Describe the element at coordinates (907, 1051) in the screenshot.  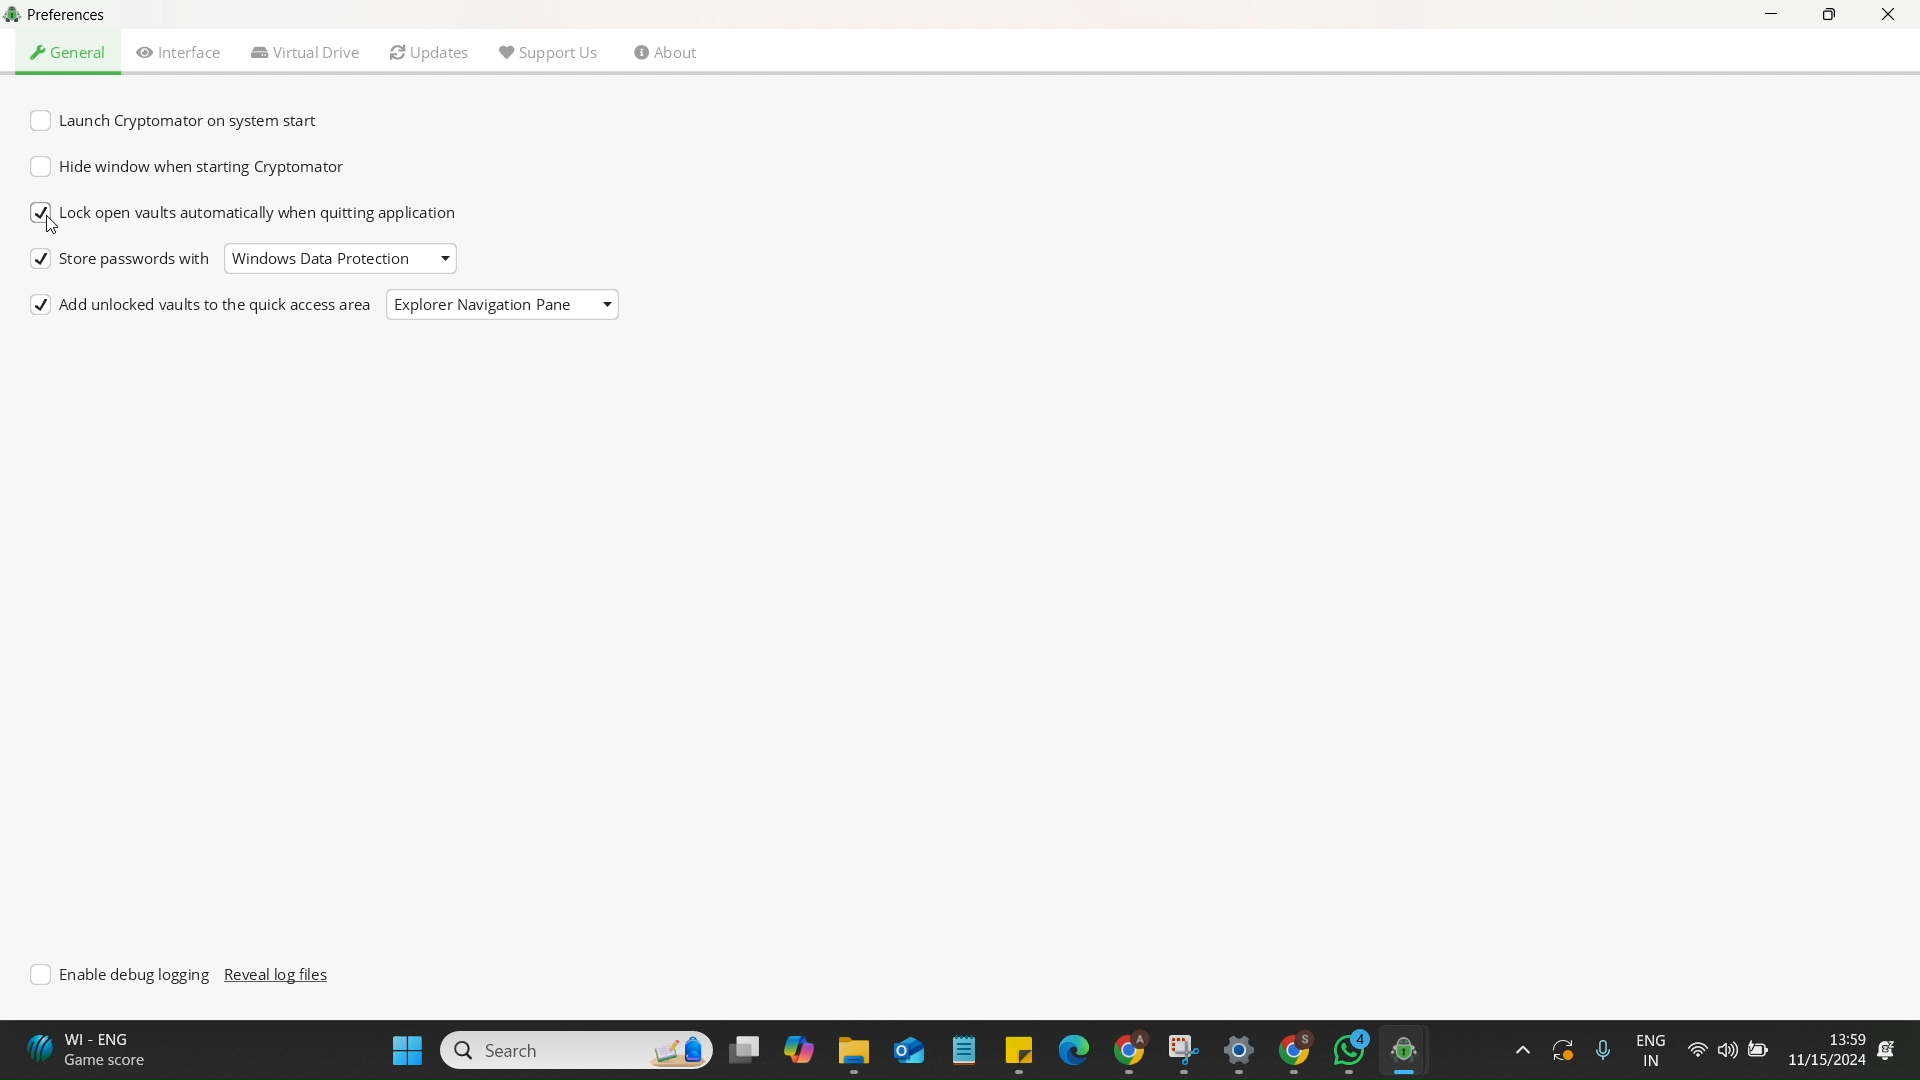
I see `Email` at that location.